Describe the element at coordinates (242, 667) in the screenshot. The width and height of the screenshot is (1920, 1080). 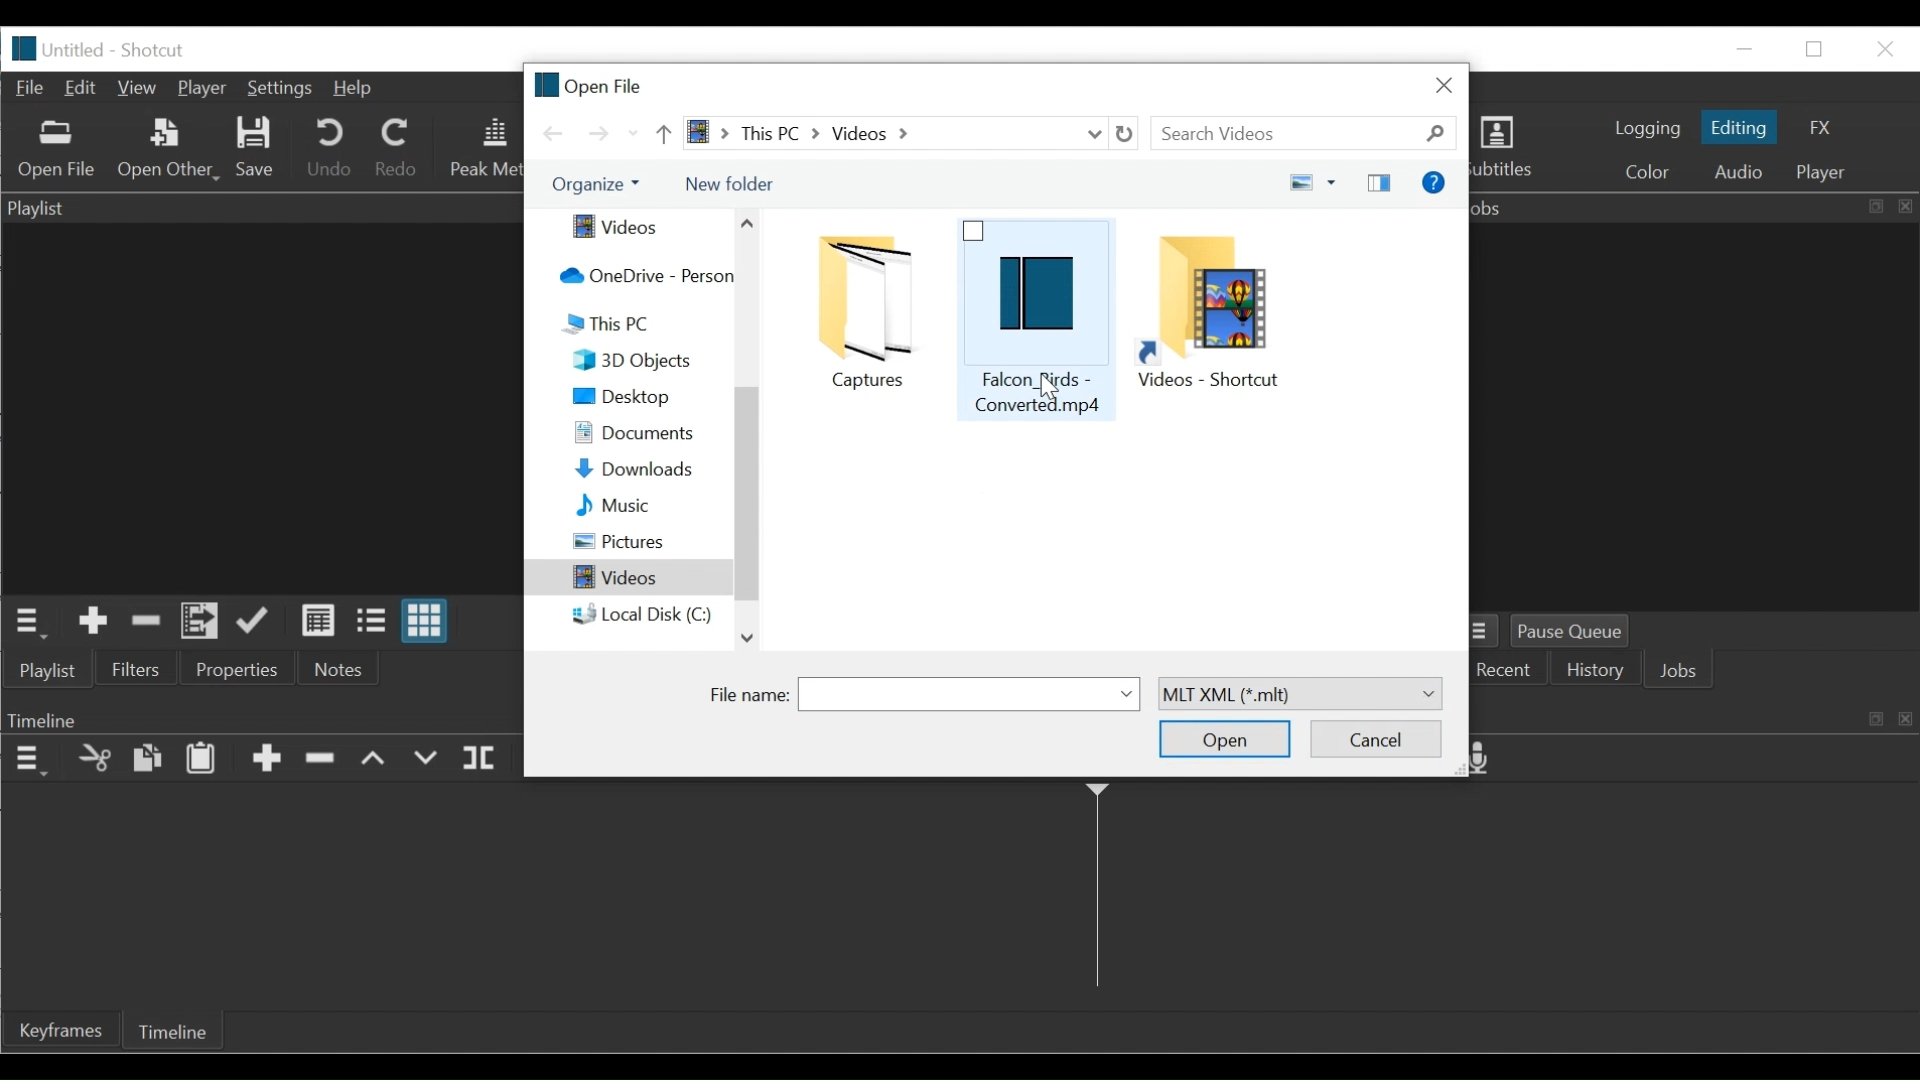
I see `Properties` at that location.